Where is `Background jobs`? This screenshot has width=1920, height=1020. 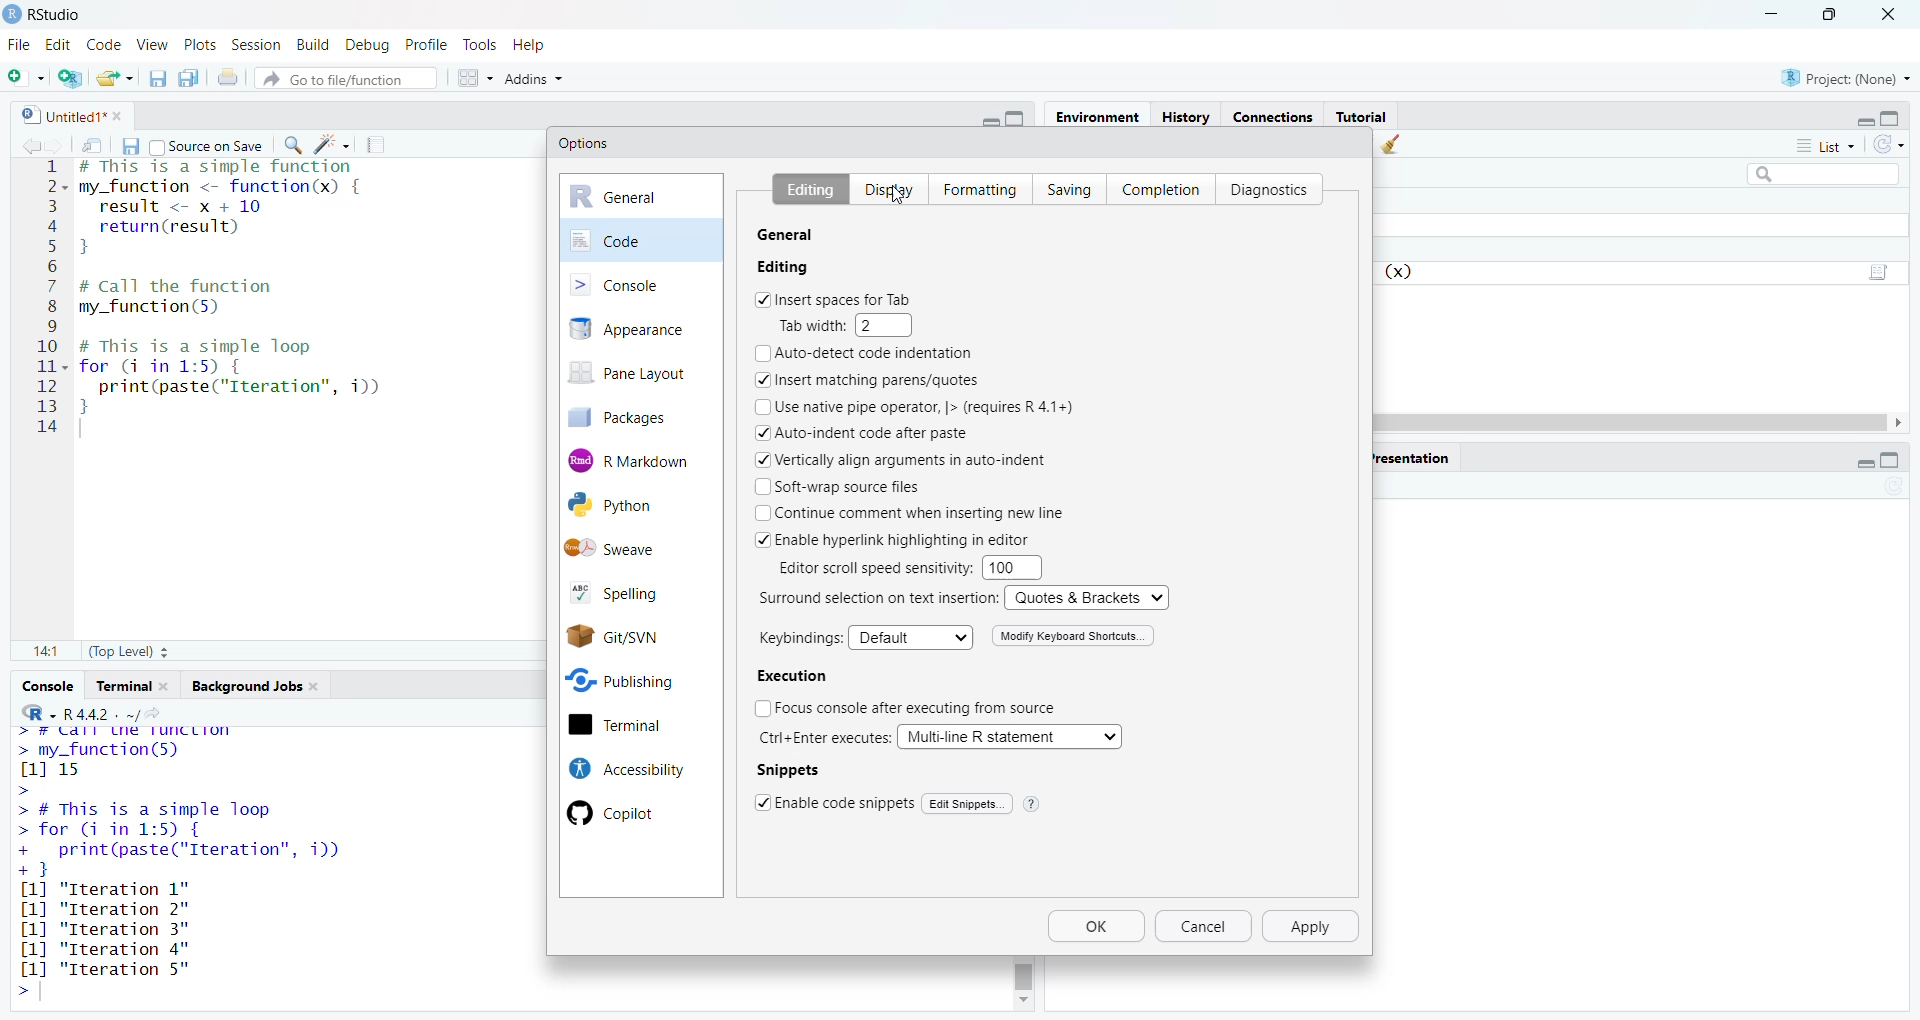 Background jobs is located at coordinates (246, 686).